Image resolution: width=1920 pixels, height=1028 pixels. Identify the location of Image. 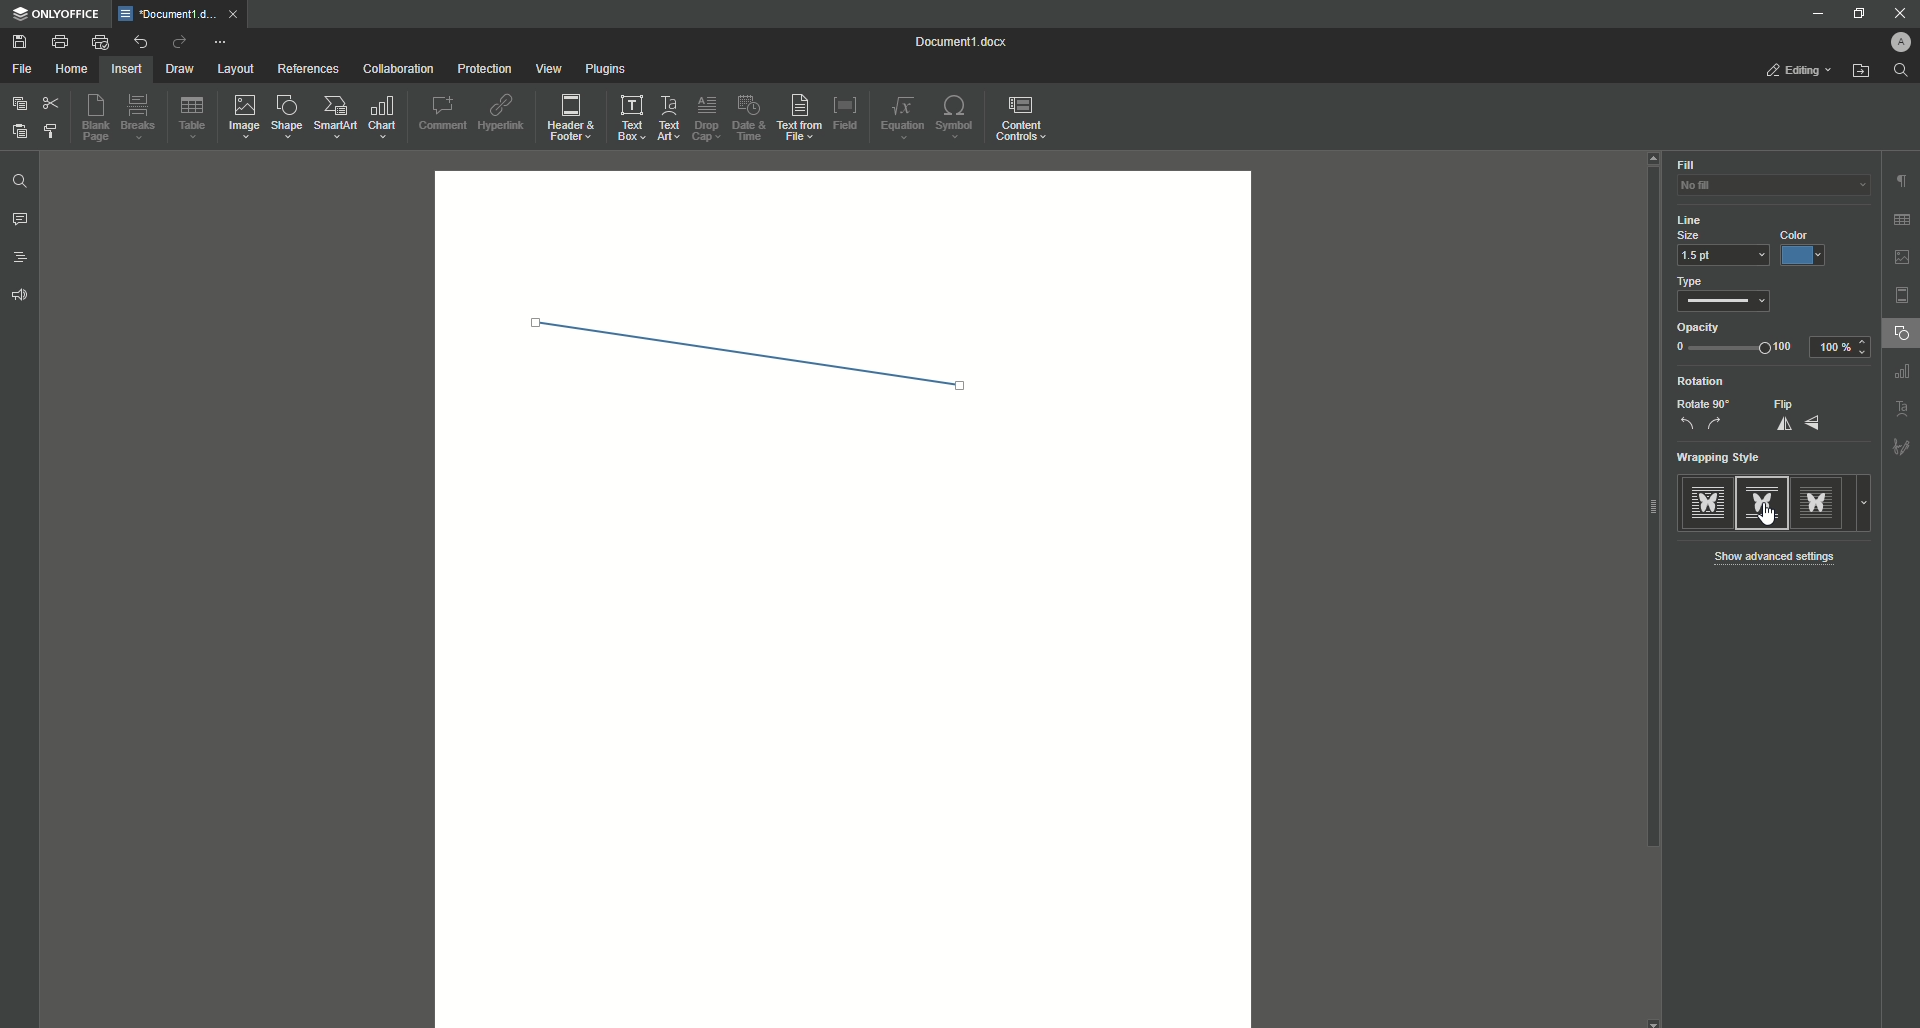
(246, 119).